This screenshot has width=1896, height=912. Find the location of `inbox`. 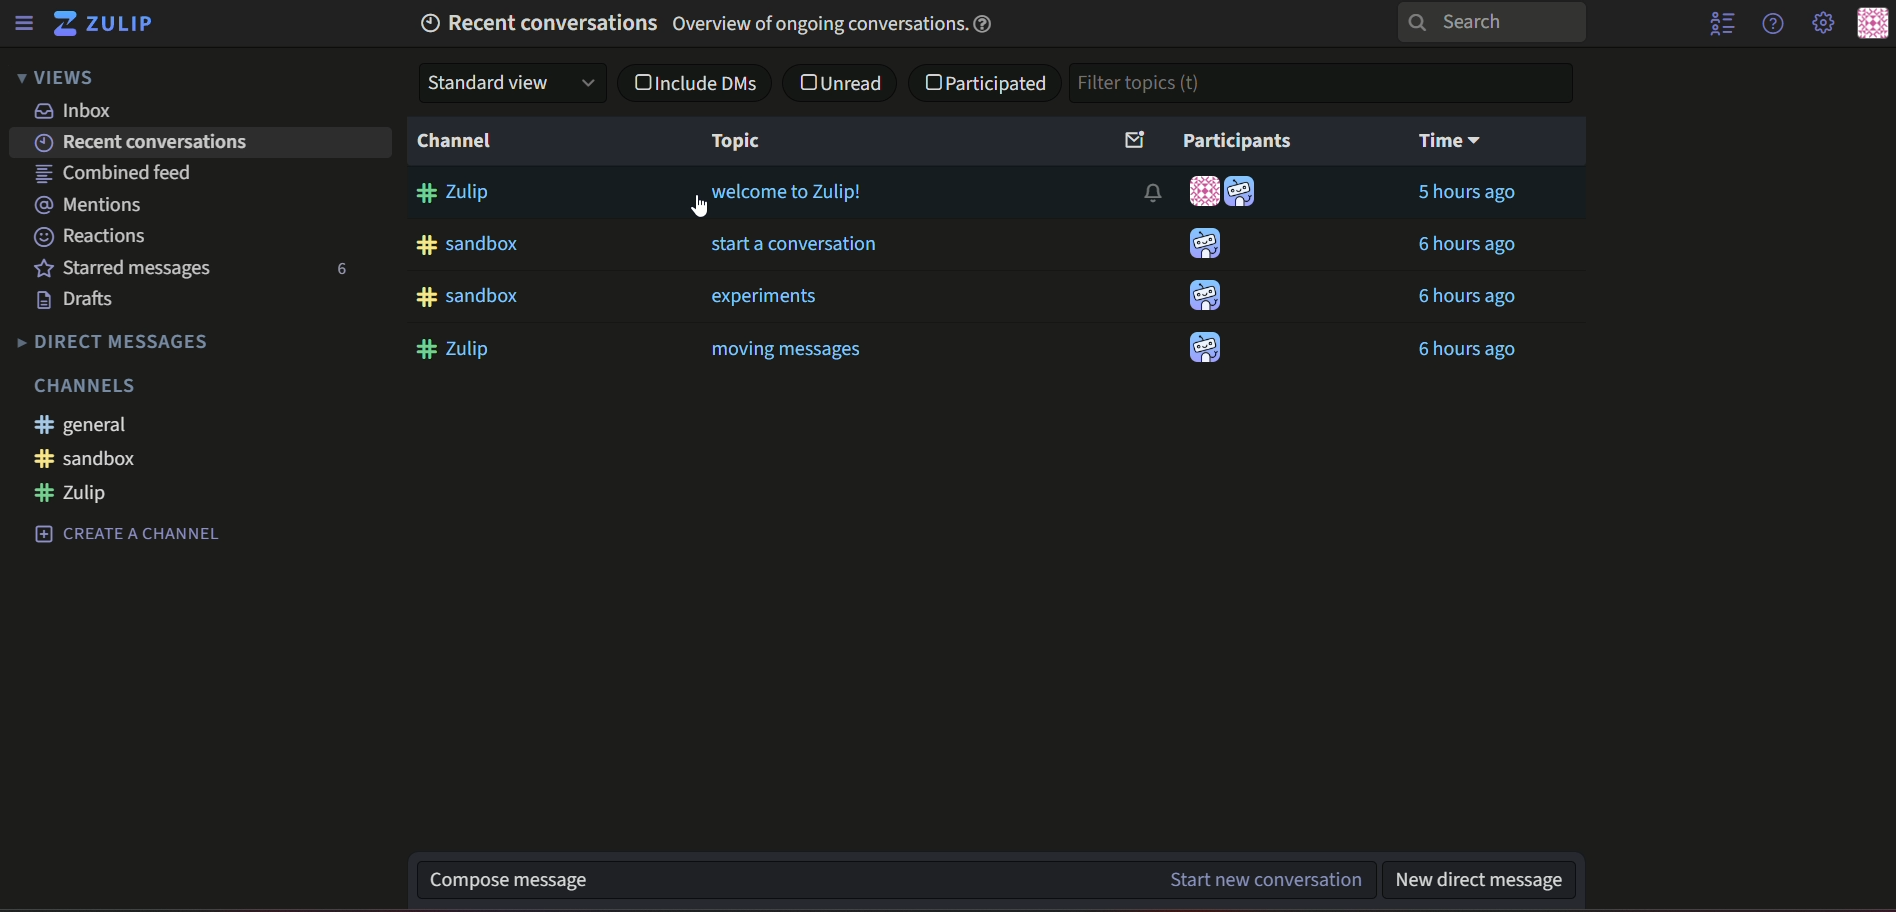

inbox is located at coordinates (81, 110).